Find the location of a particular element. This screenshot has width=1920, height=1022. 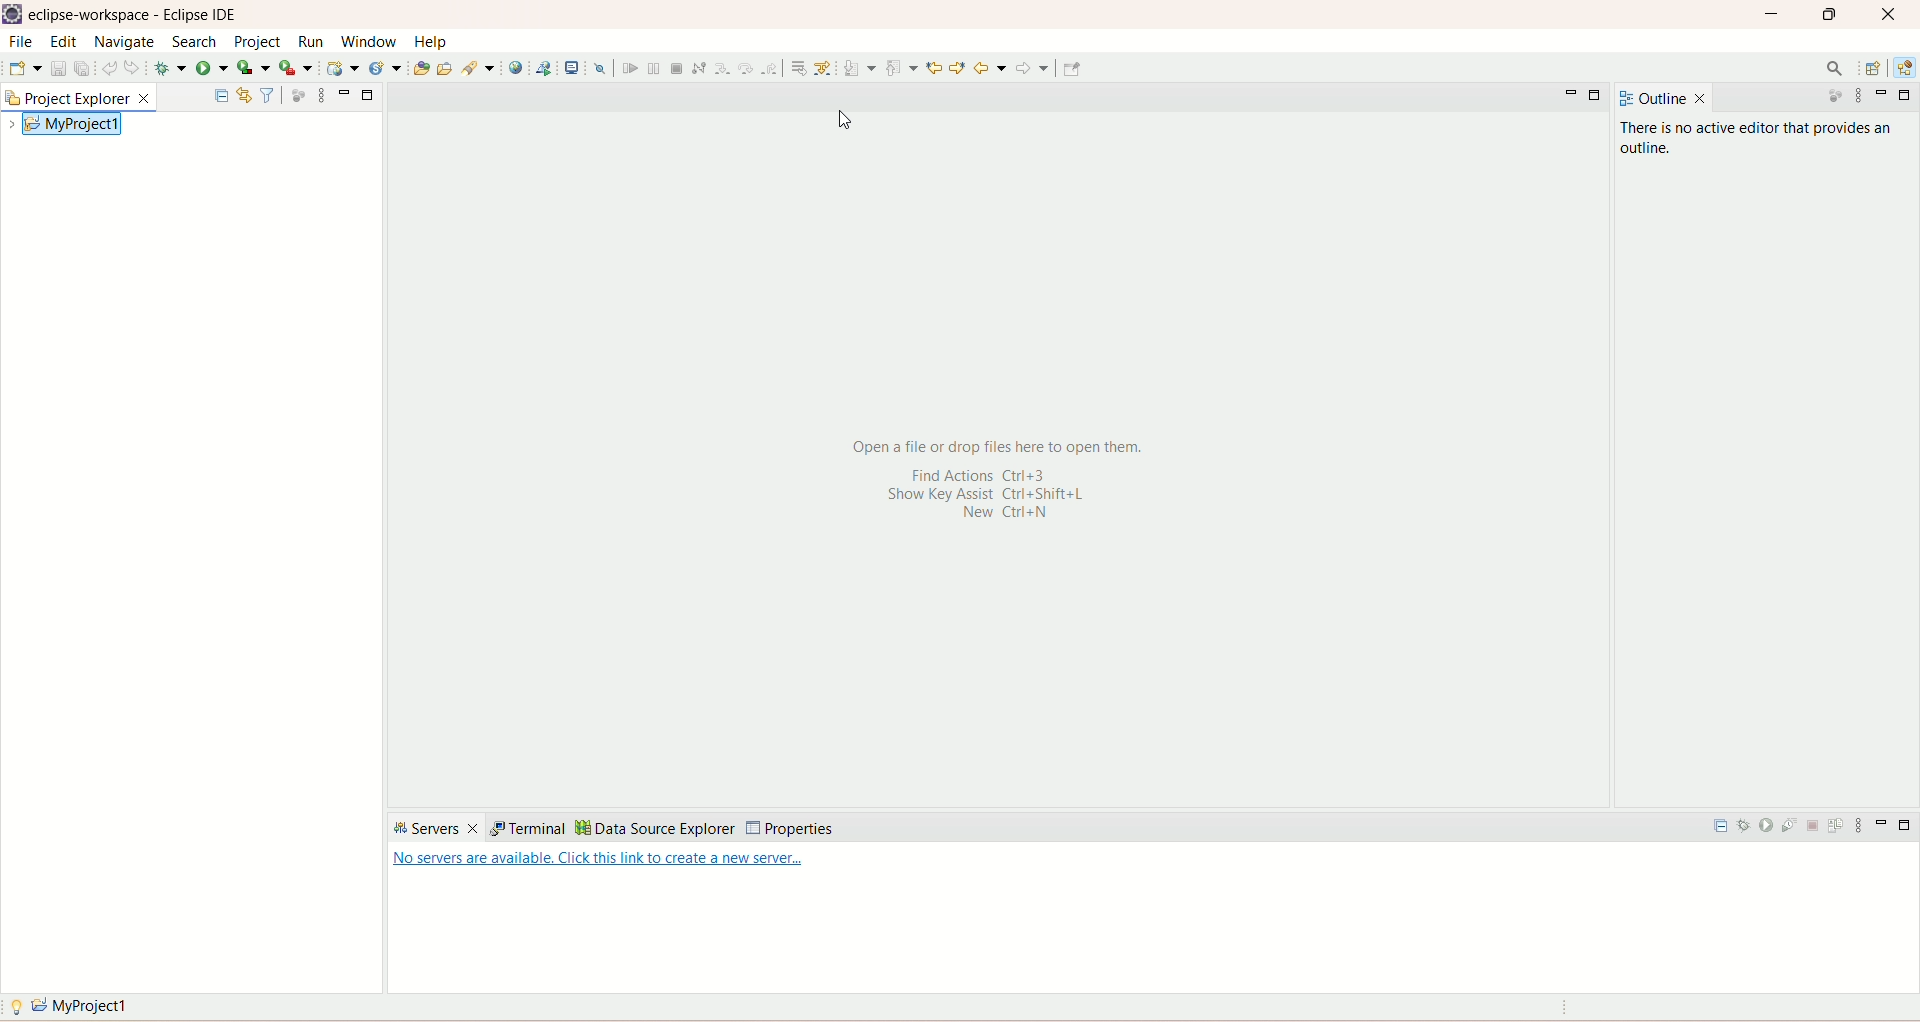

minimize is located at coordinates (1774, 13).